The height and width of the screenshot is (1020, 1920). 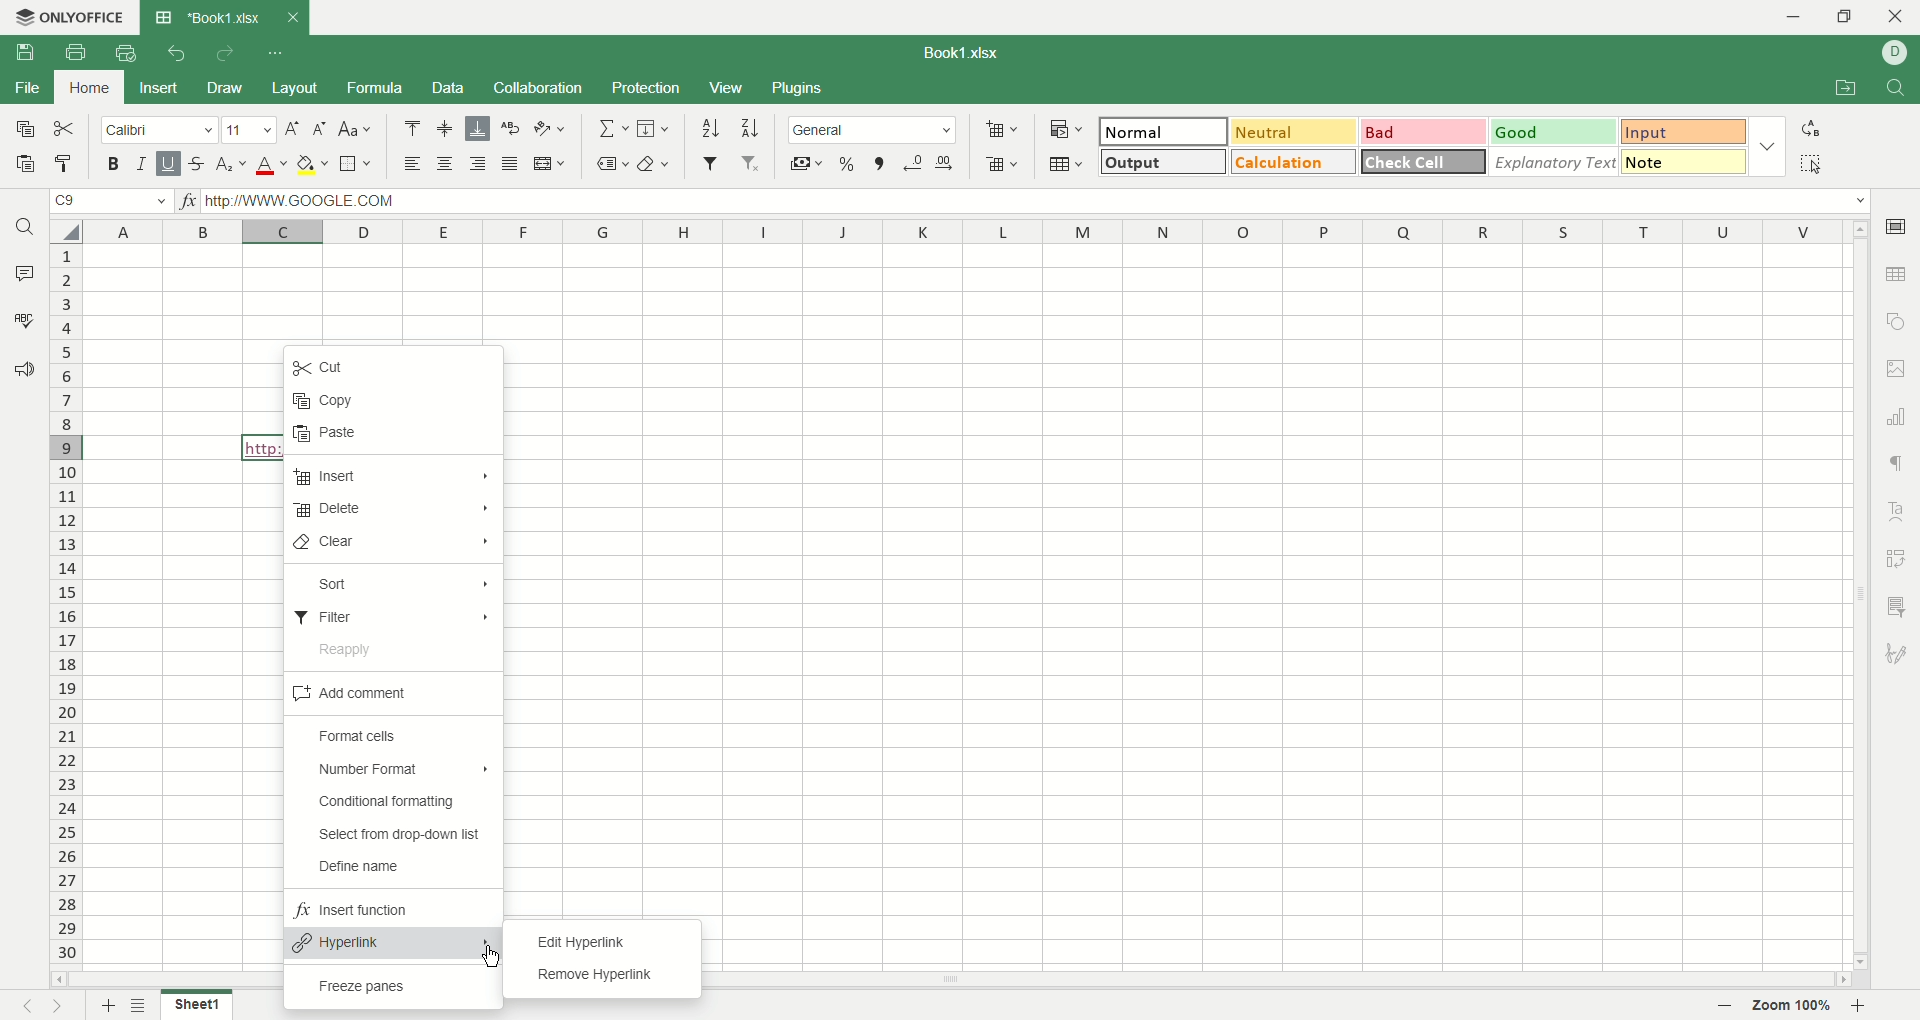 I want to click on cell position, so click(x=115, y=203).